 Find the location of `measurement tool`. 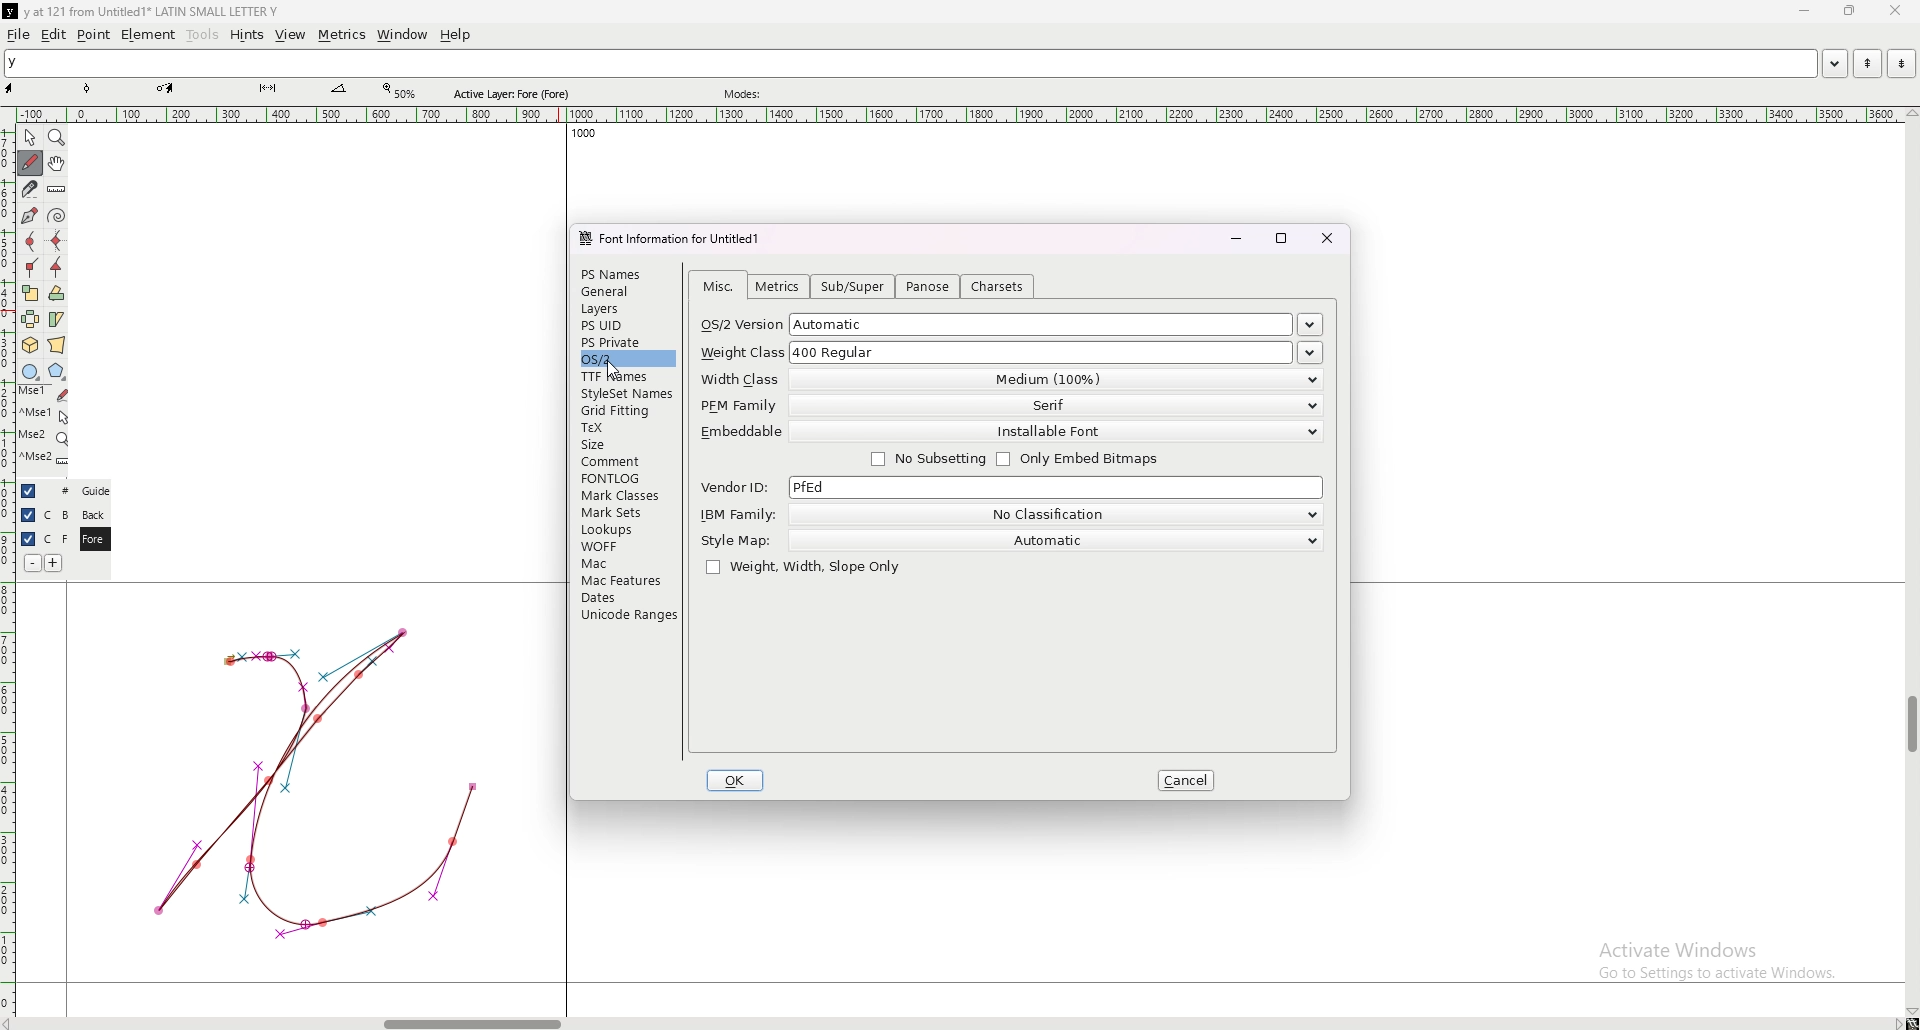

measurement tool is located at coordinates (339, 89).